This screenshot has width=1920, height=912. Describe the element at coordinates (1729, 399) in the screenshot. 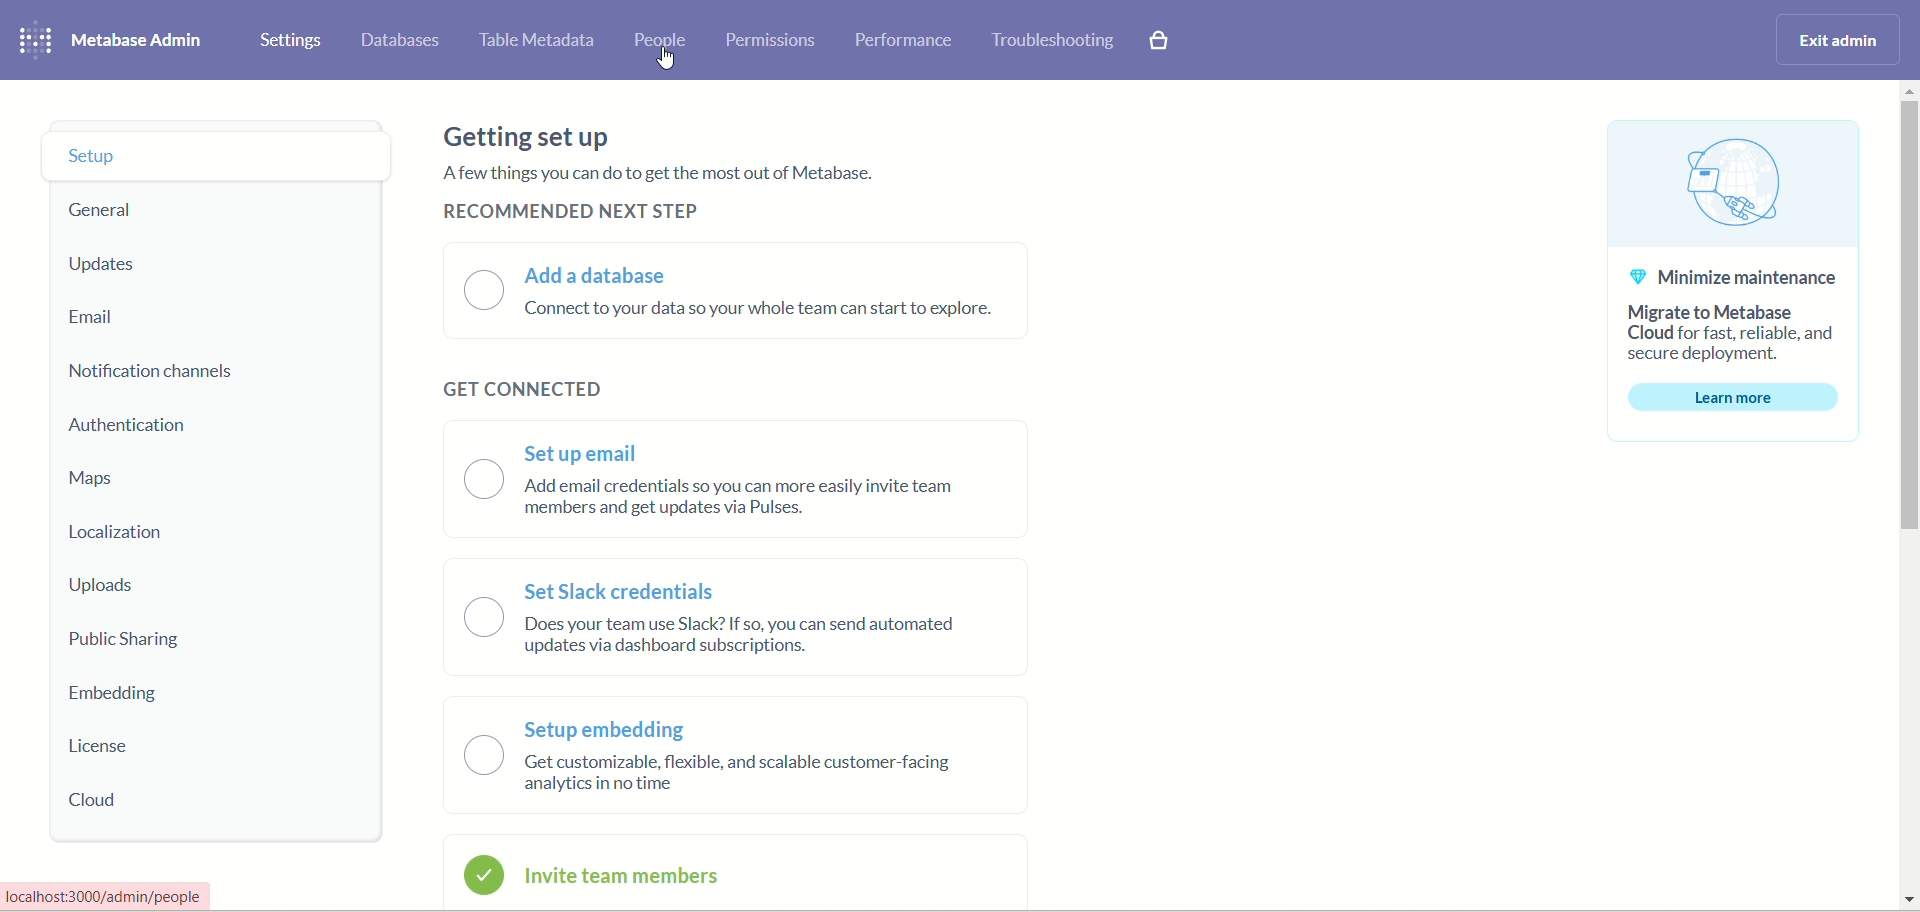

I see `learn more` at that location.